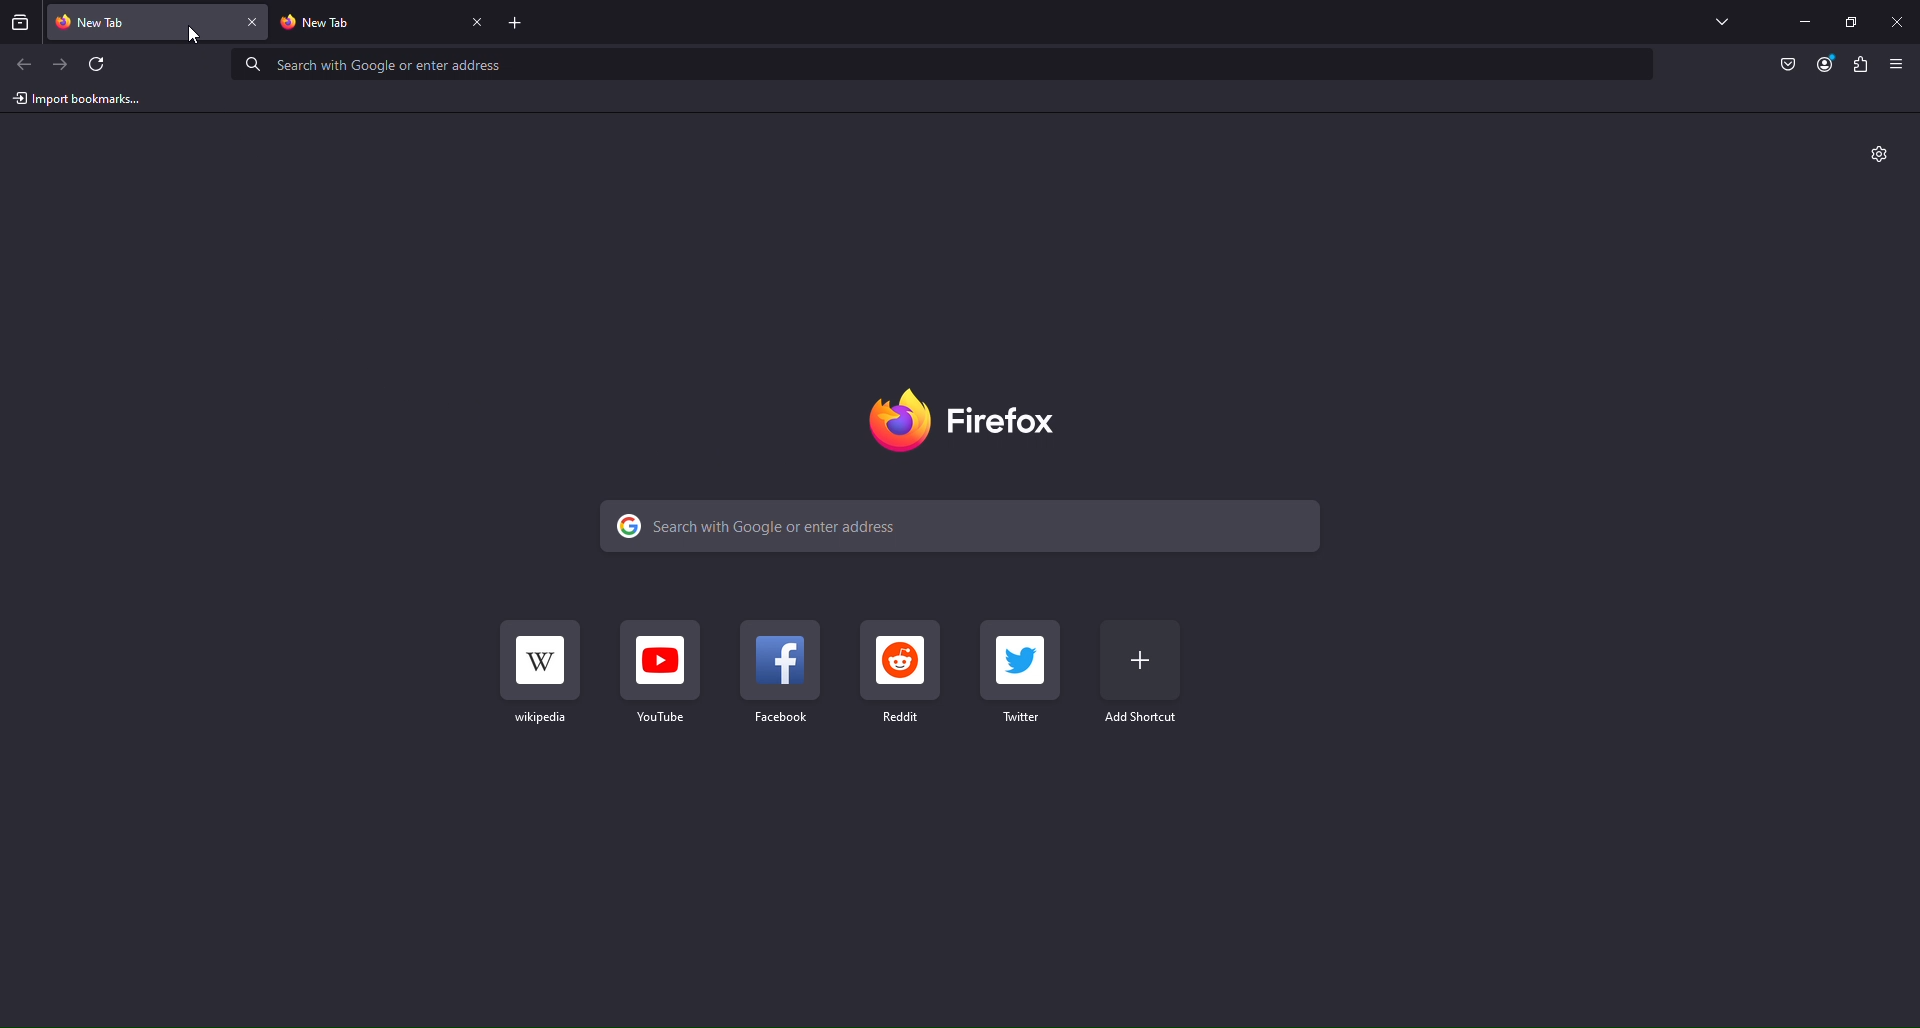 The height and width of the screenshot is (1028, 1920). What do you see at coordinates (1790, 65) in the screenshot?
I see `Pocket` at bounding box center [1790, 65].